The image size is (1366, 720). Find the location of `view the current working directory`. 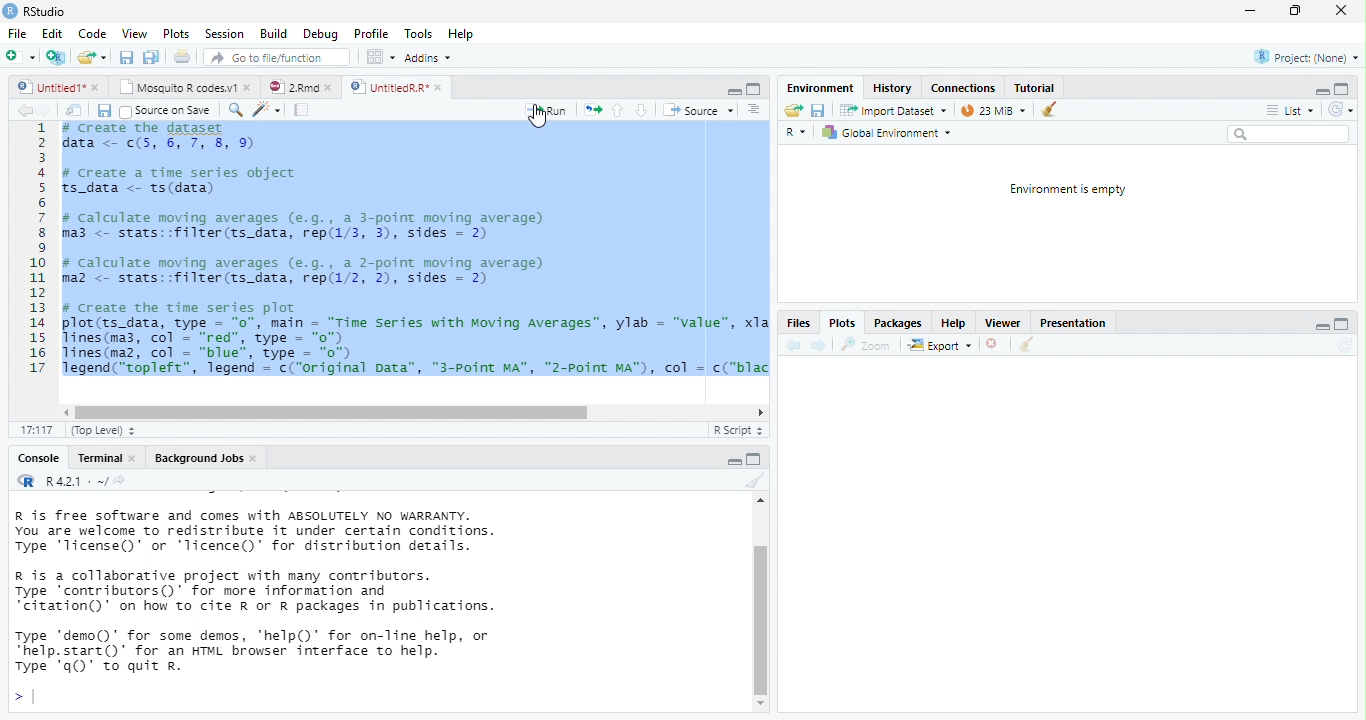

view the current working directory is located at coordinates (120, 480).